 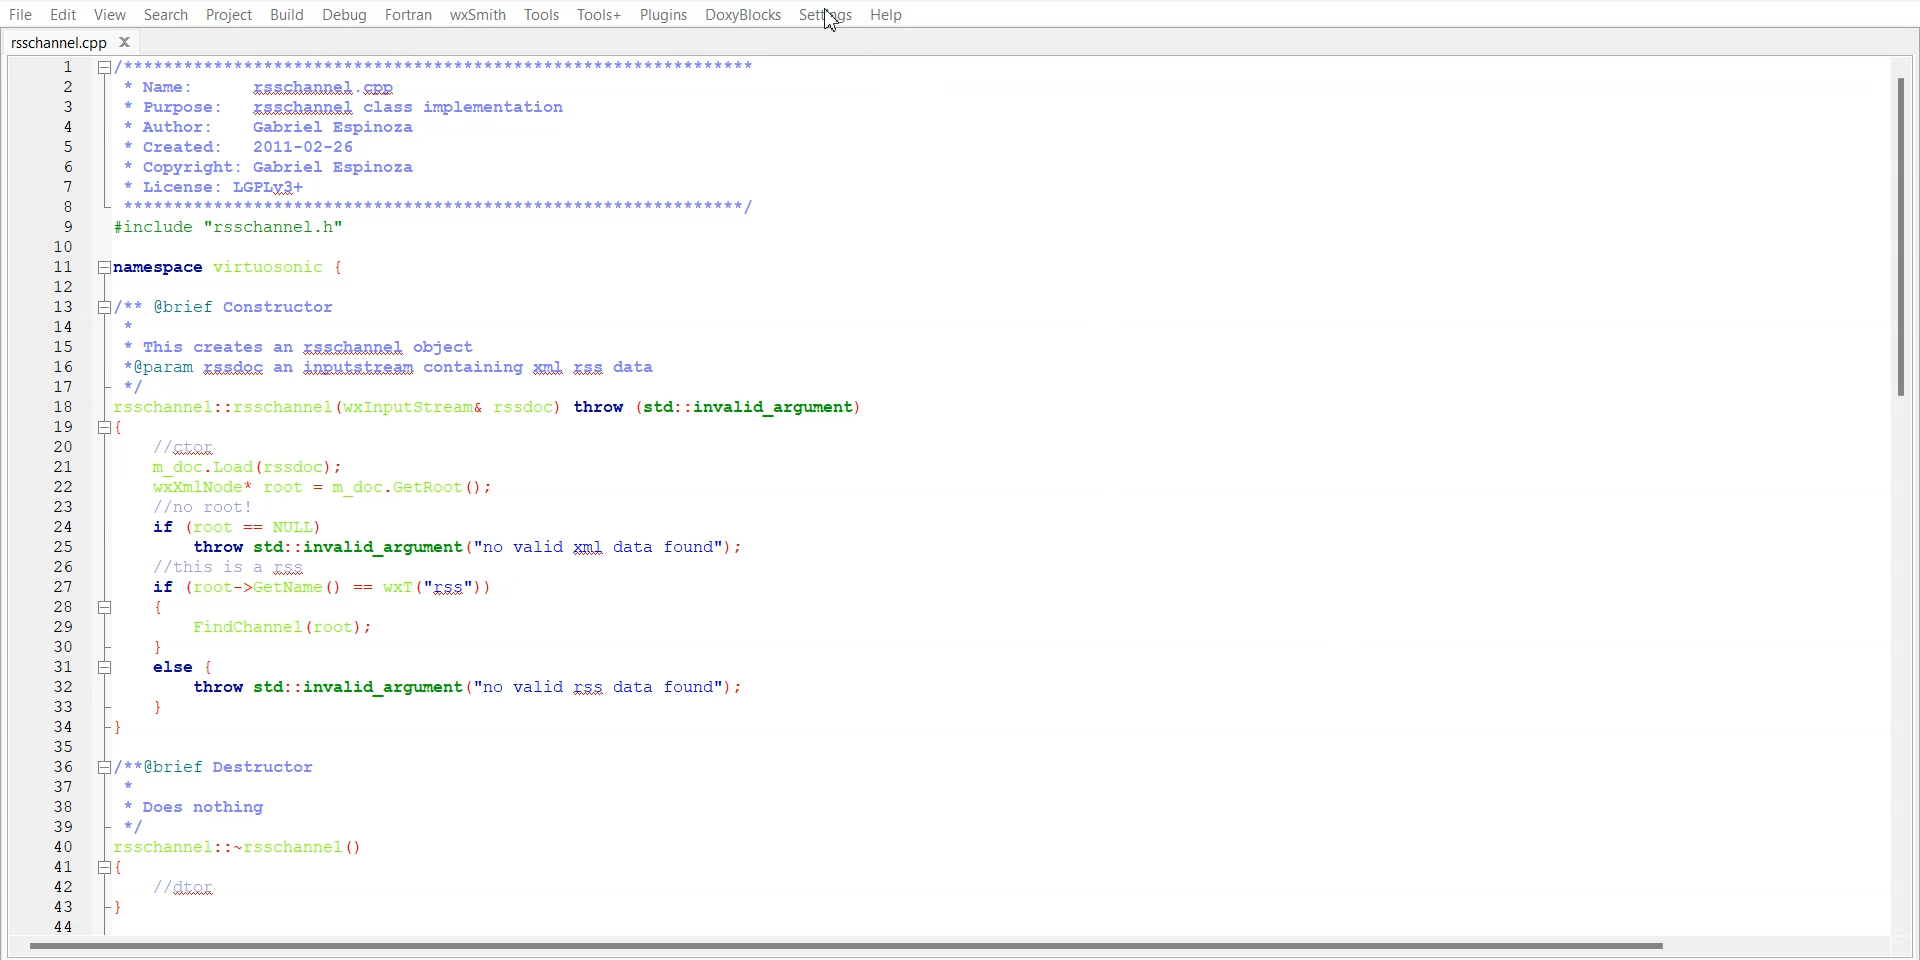 What do you see at coordinates (838, 21) in the screenshot?
I see `Cursor` at bounding box center [838, 21].